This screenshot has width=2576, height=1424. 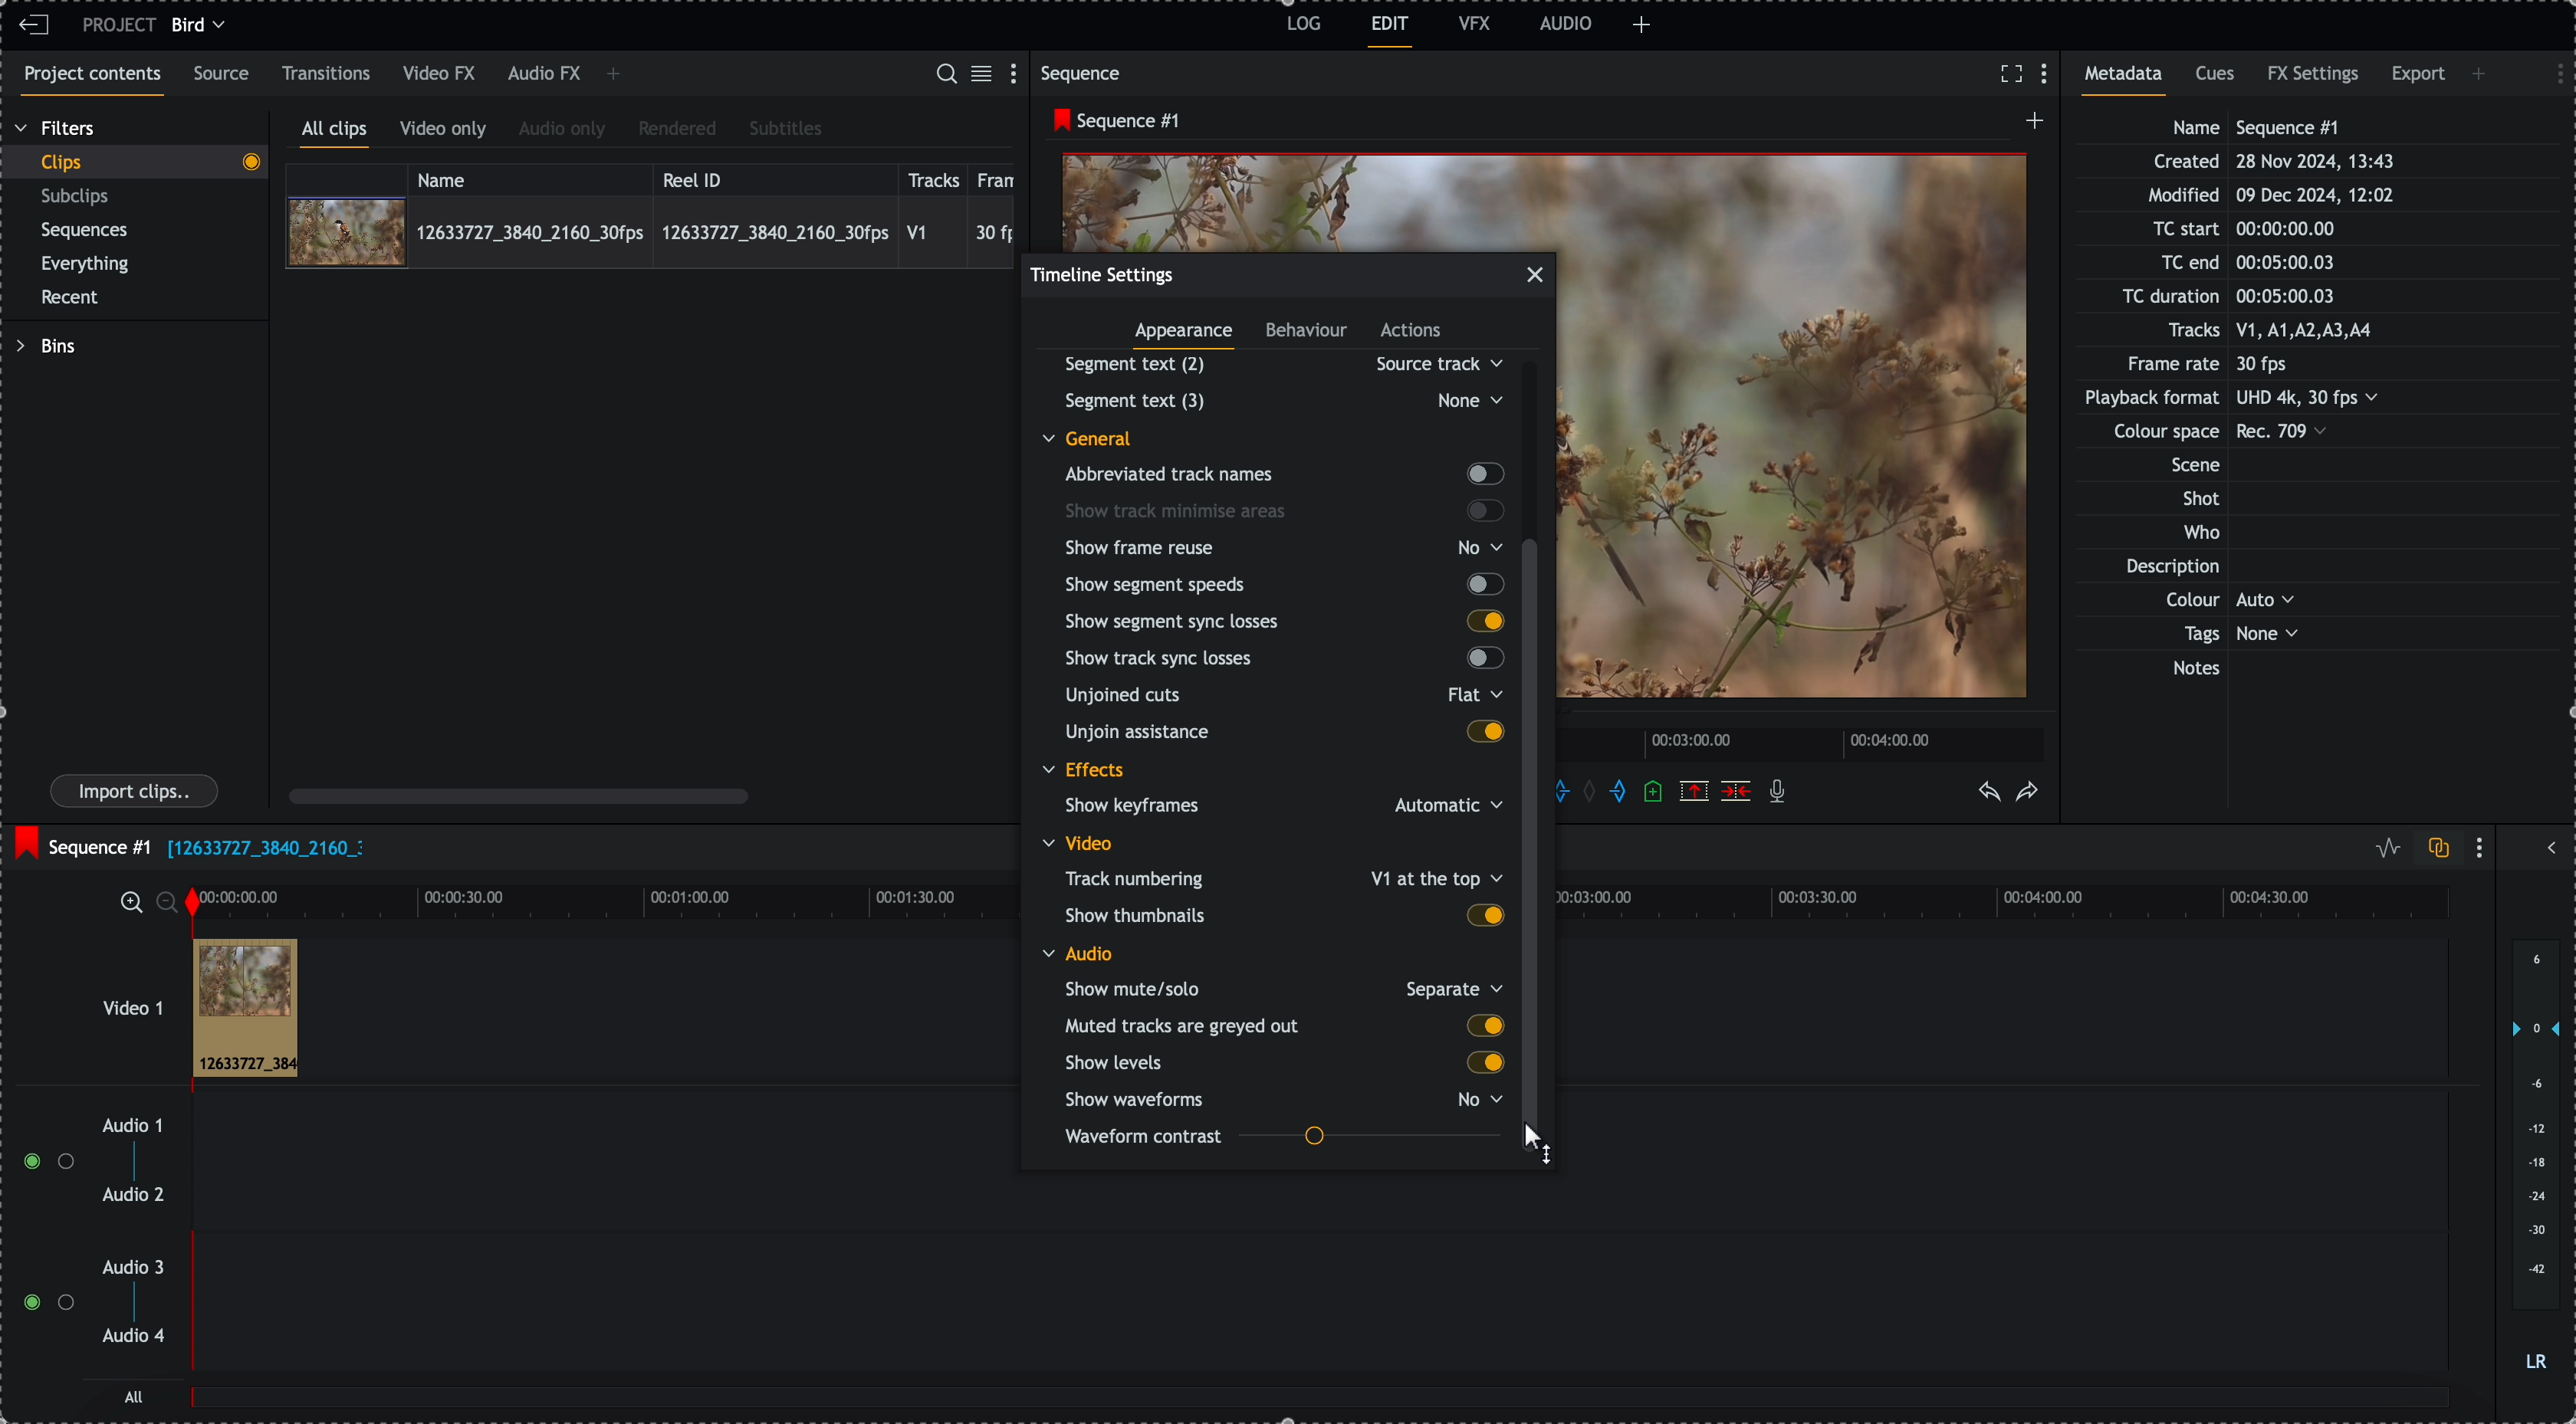 What do you see at coordinates (945, 75) in the screenshot?
I see `search for assets or bins` at bounding box center [945, 75].